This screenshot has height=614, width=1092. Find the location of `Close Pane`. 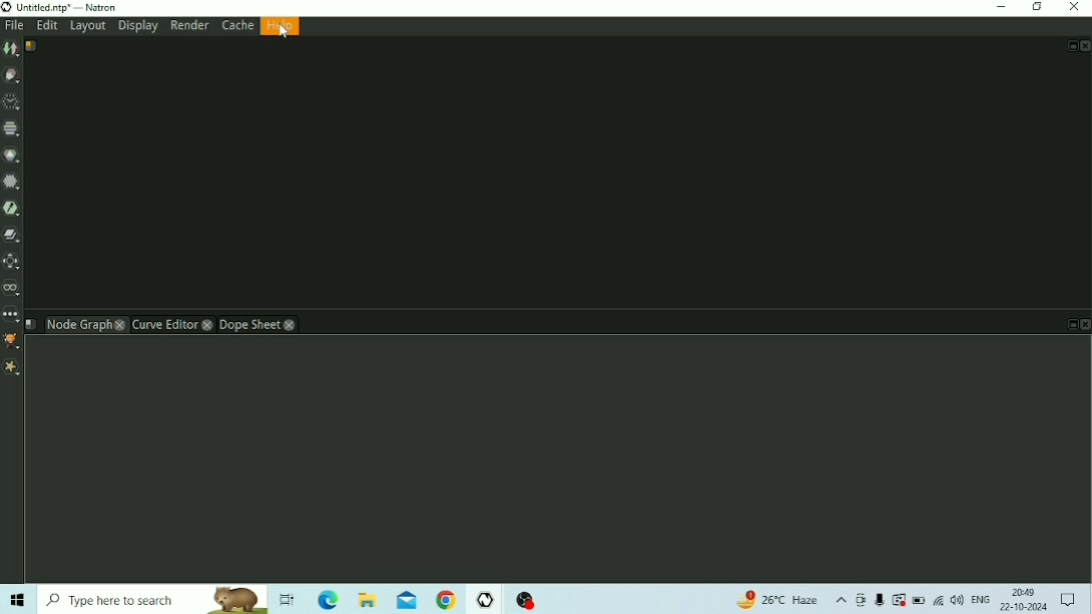

Close Pane is located at coordinates (1085, 324).